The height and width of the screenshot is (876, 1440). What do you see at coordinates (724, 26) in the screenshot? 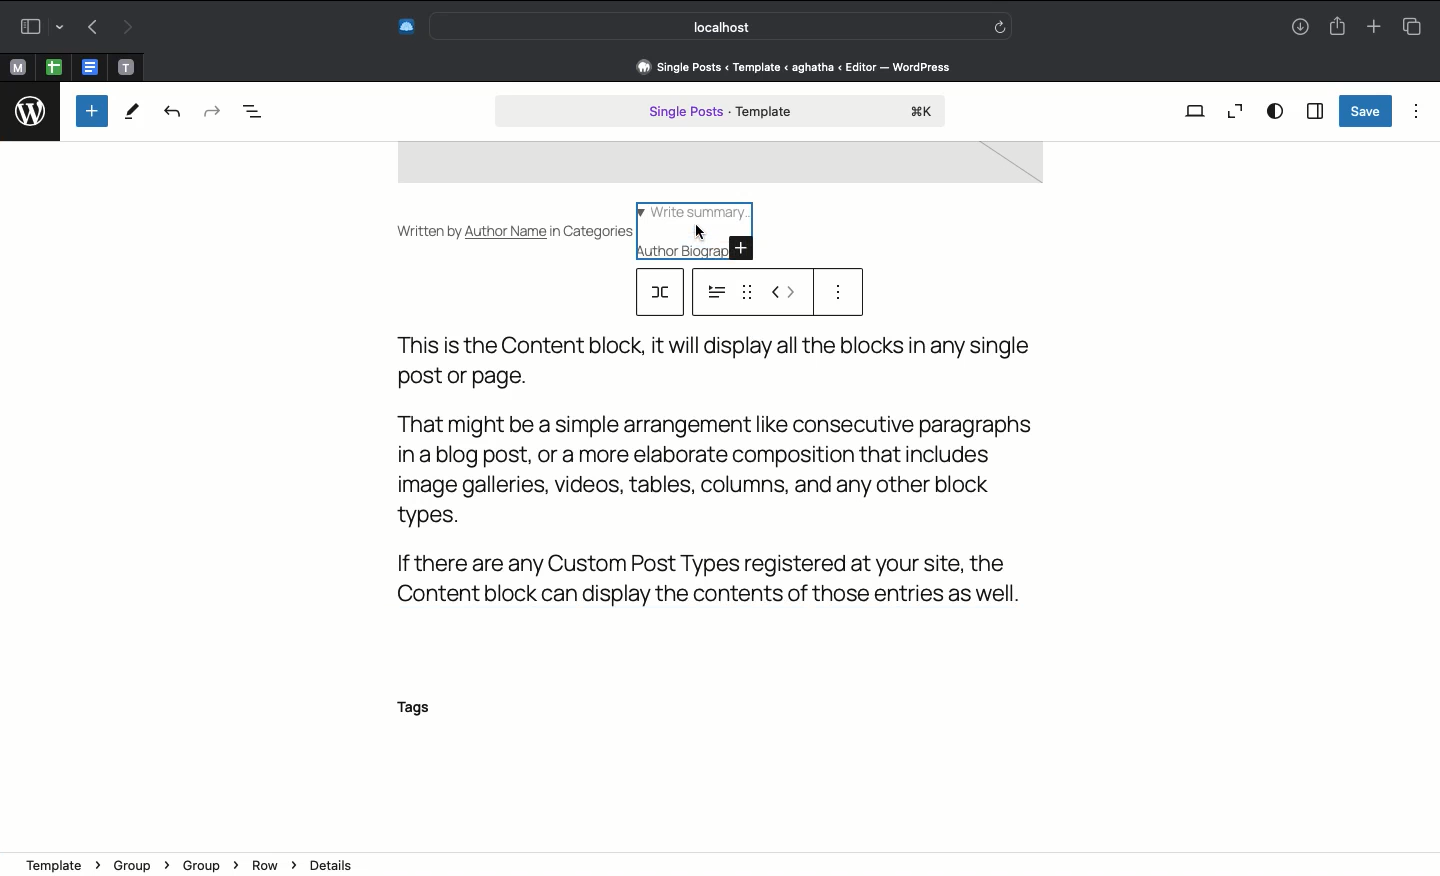
I see `Search bar` at bounding box center [724, 26].